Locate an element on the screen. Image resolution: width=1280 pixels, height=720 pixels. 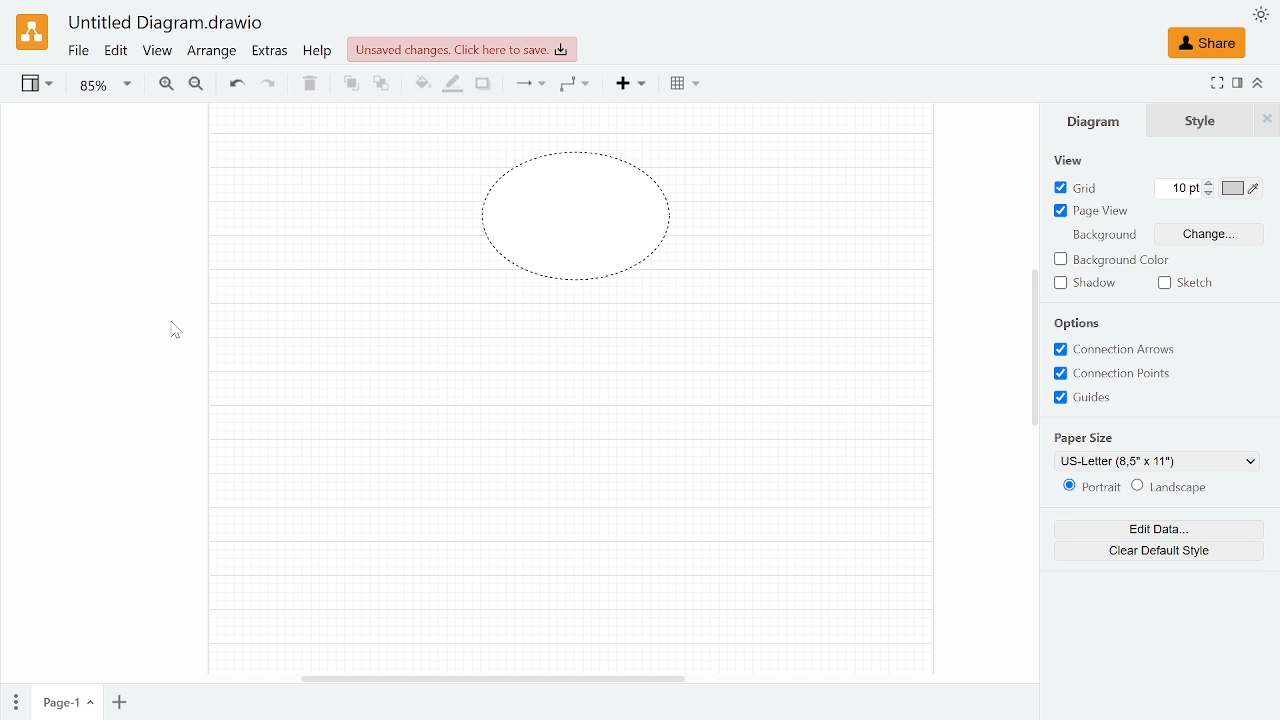
Fill color is located at coordinates (422, 83).